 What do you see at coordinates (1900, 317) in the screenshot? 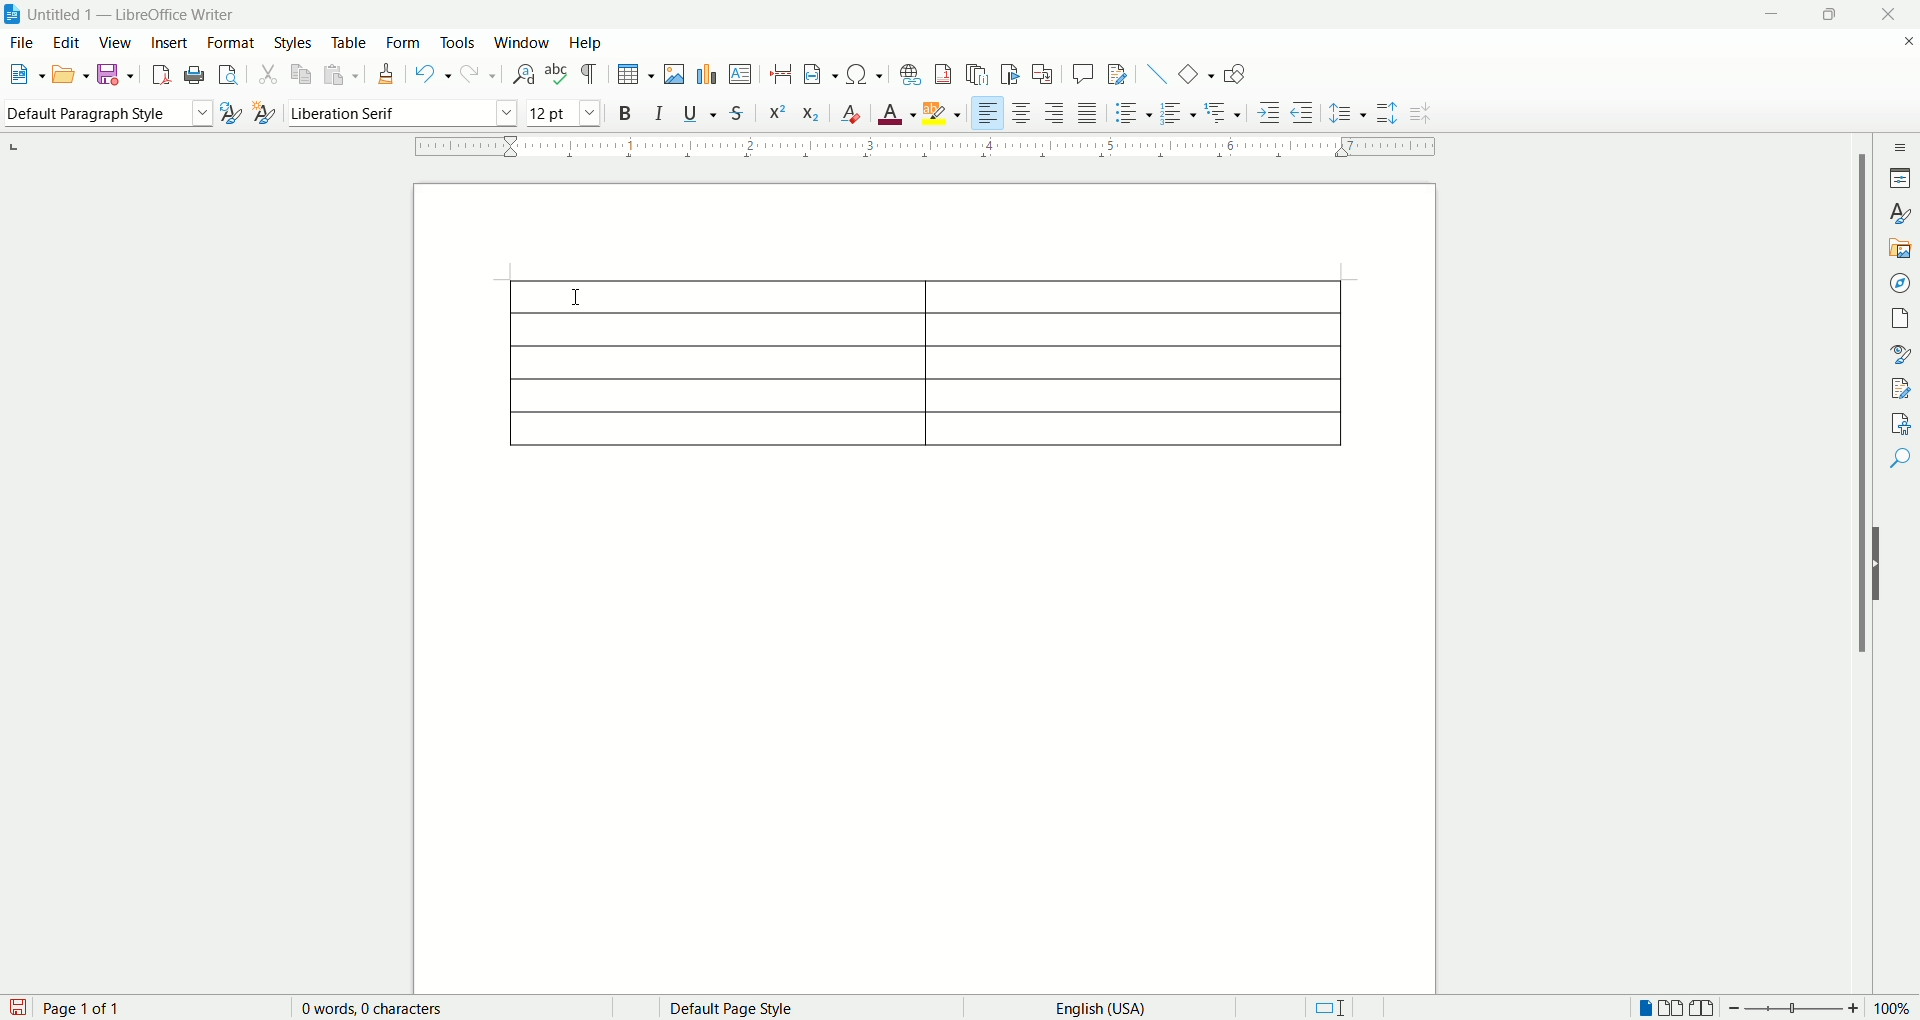
I see `page` at bounding box center [1900, 317].